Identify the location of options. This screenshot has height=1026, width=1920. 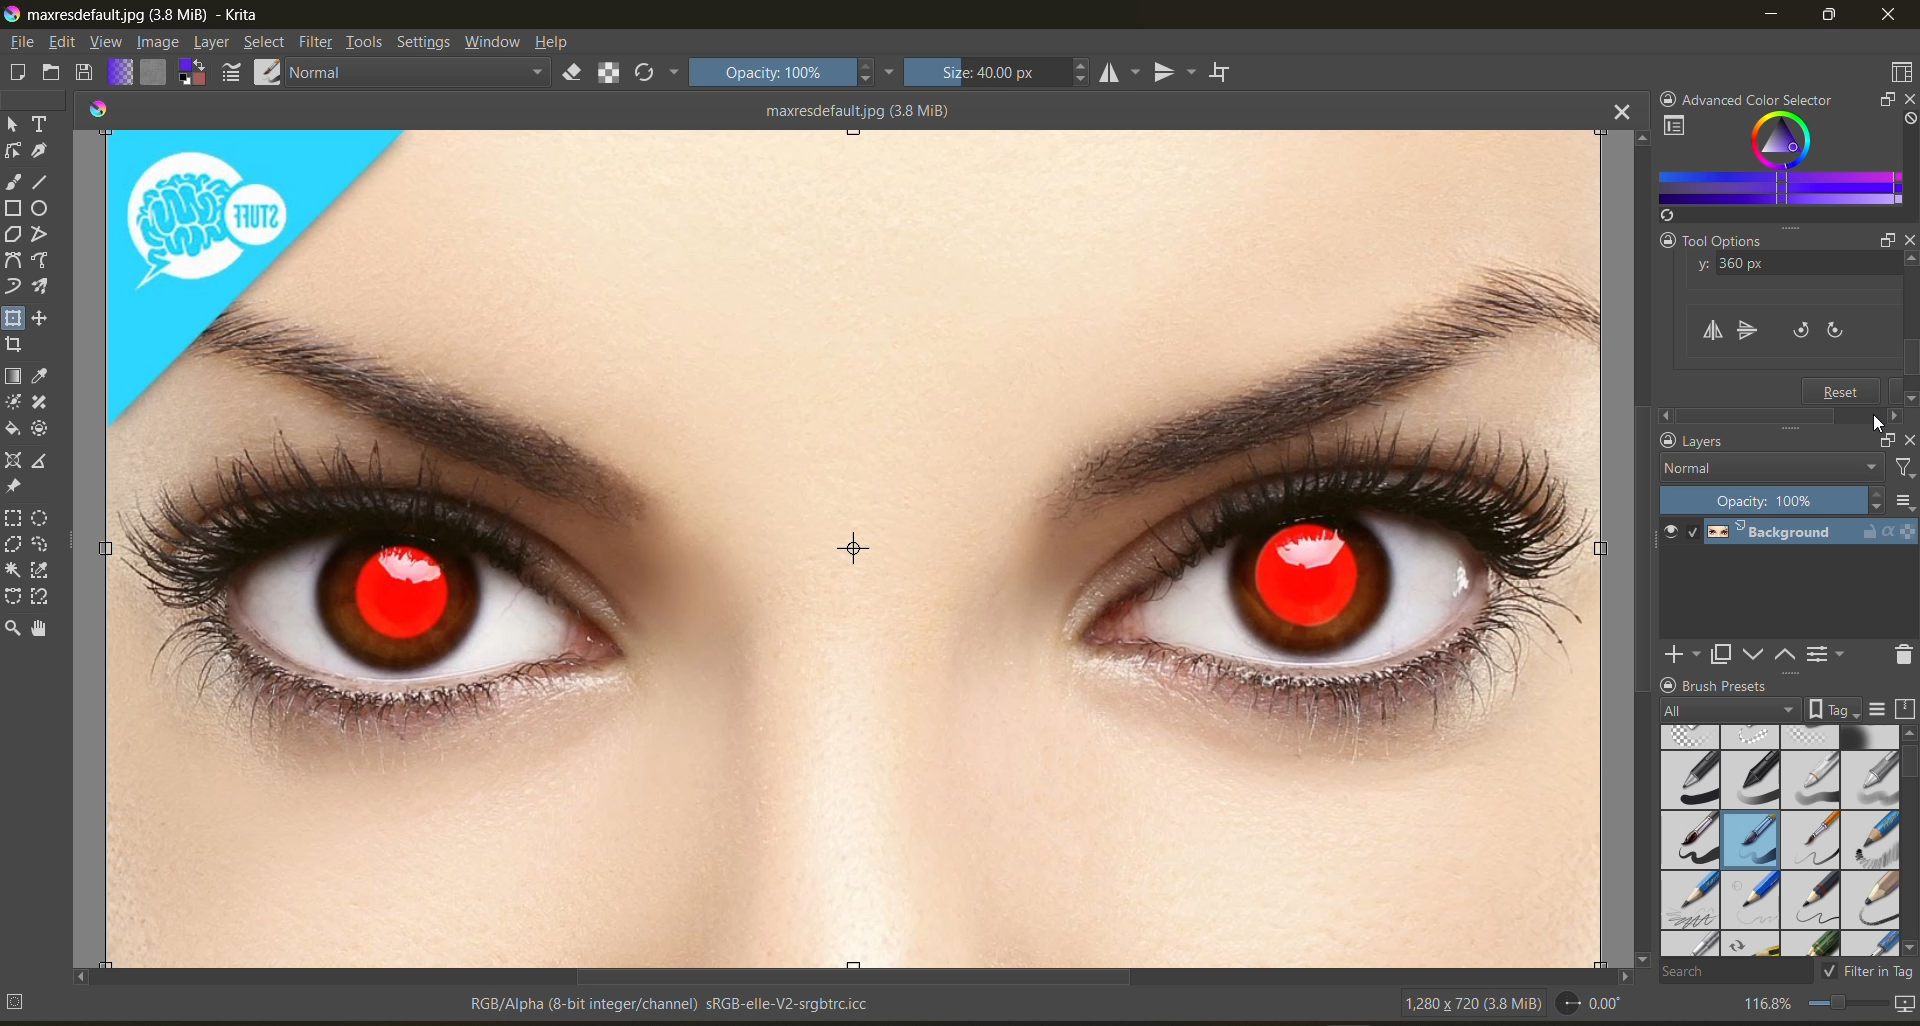
(1904, 501).